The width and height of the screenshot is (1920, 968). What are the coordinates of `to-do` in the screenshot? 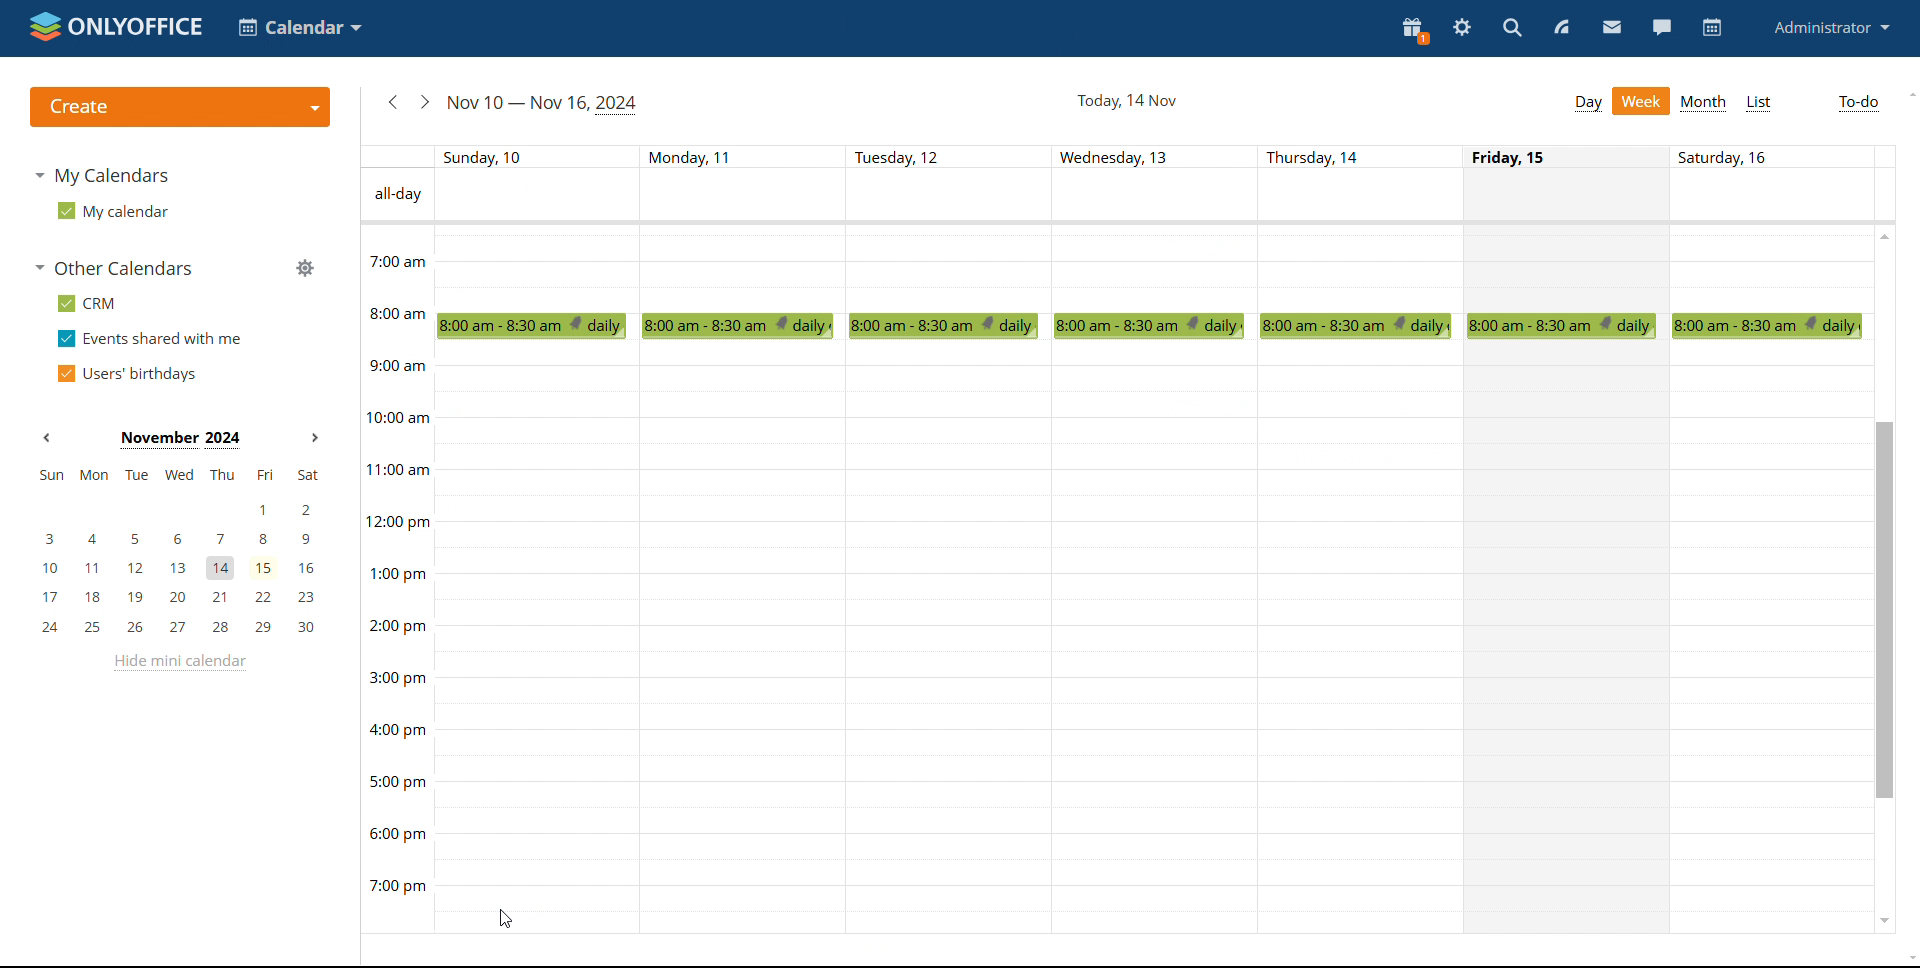 It's located at (1860, 102).